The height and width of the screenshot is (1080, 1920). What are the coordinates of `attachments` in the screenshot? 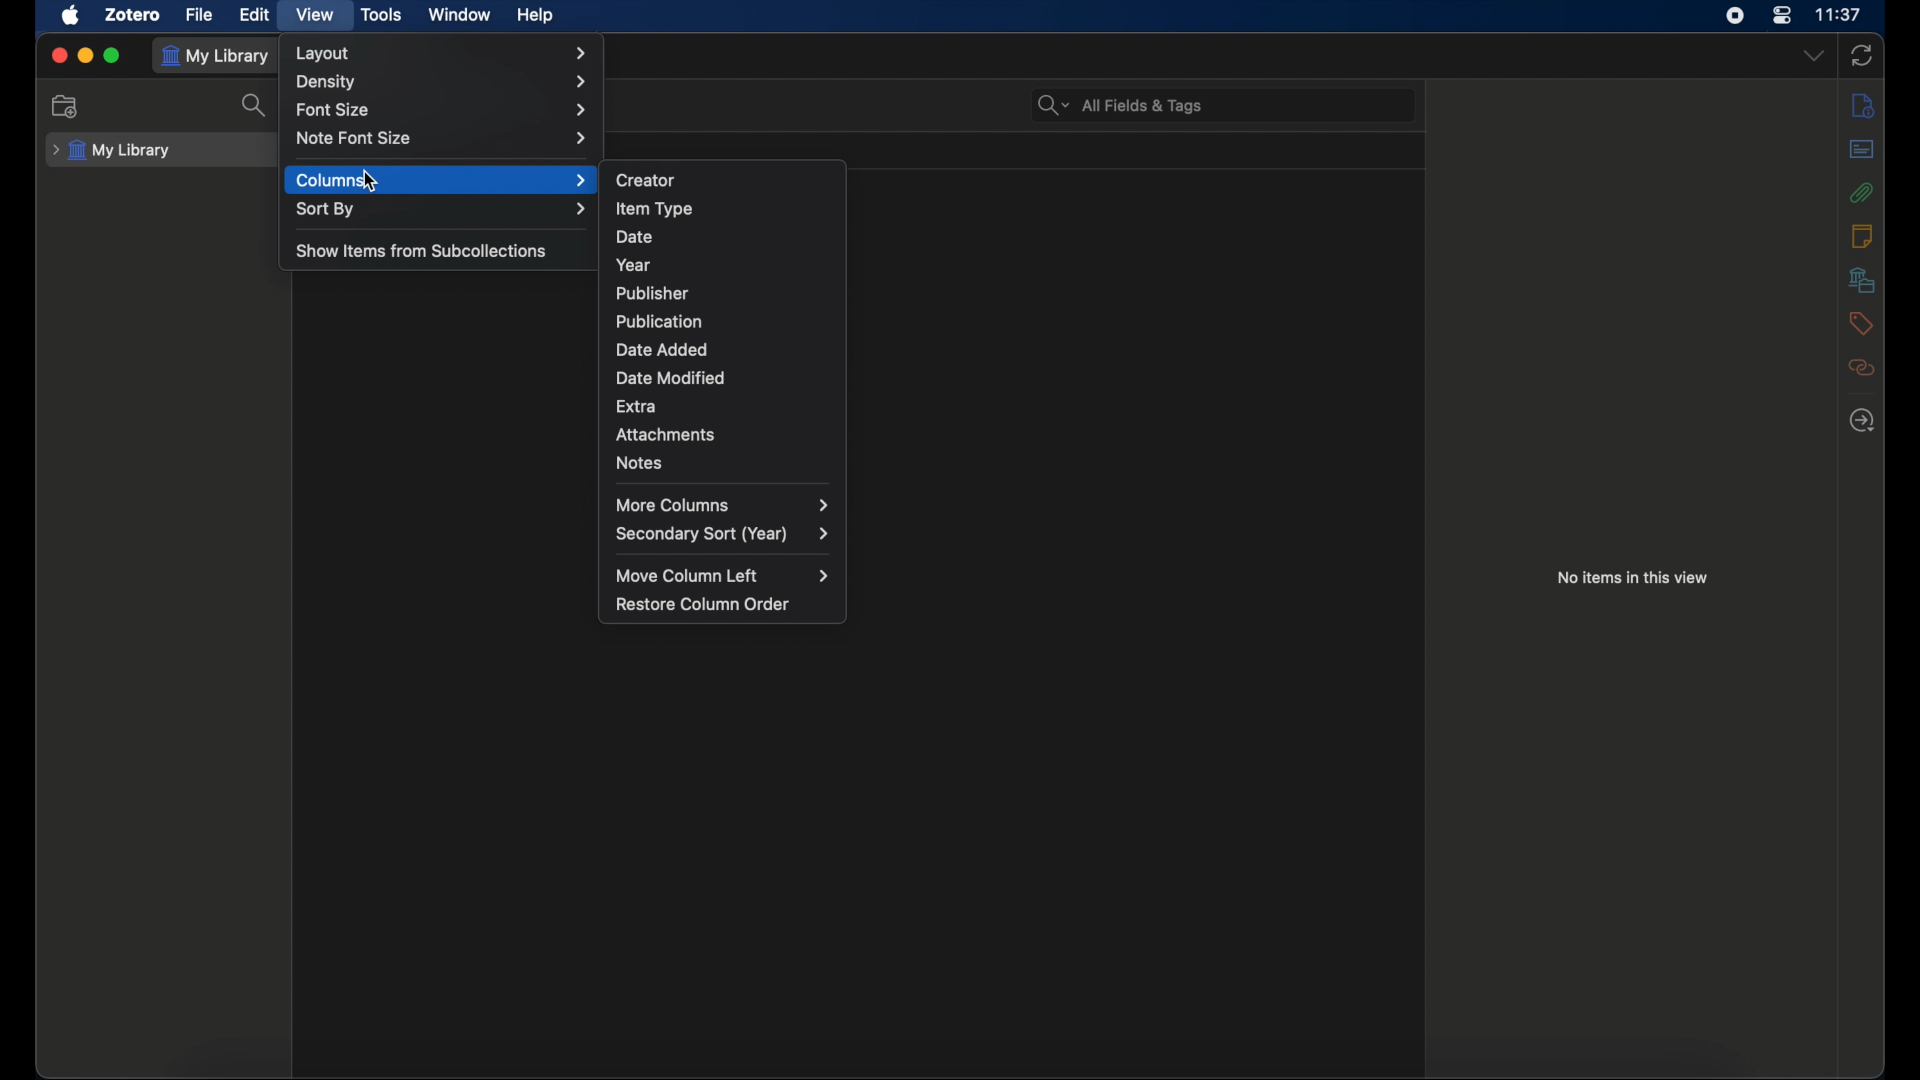 It's located at (670, 435).